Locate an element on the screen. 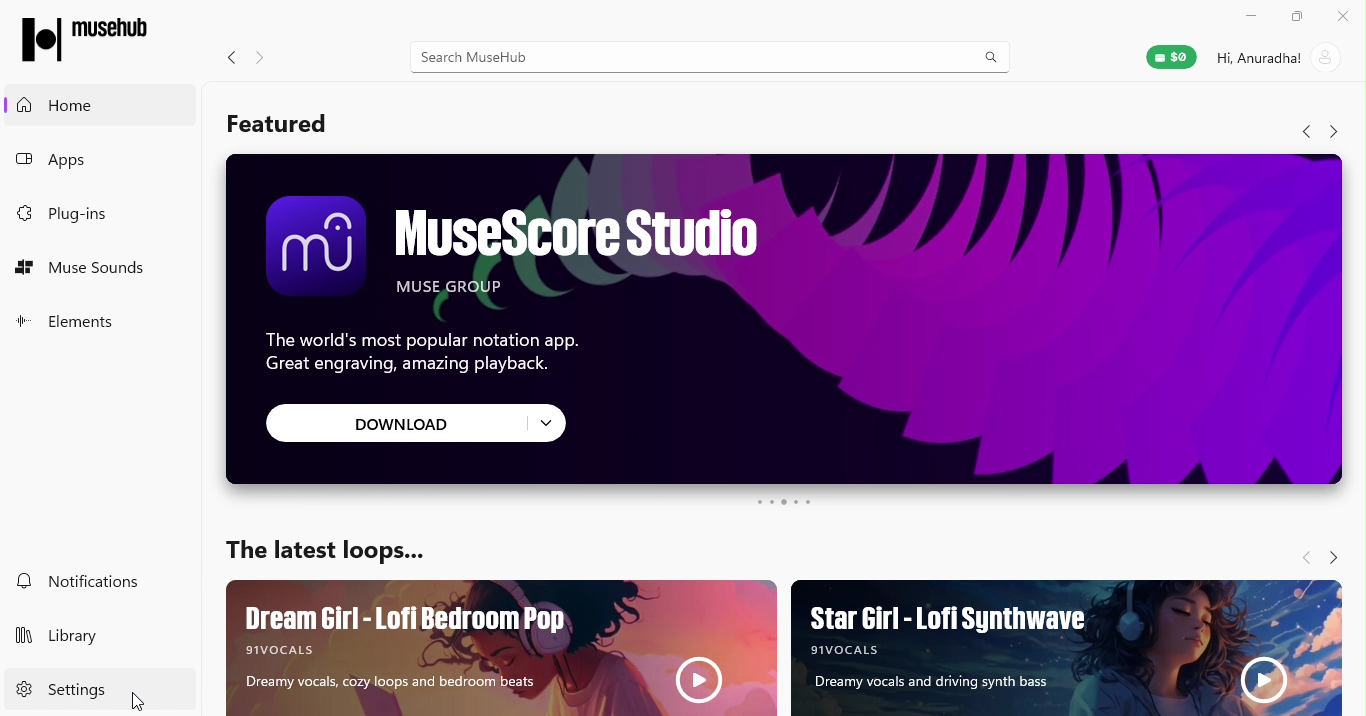  Navigate back is located at coordinates (231, 56).